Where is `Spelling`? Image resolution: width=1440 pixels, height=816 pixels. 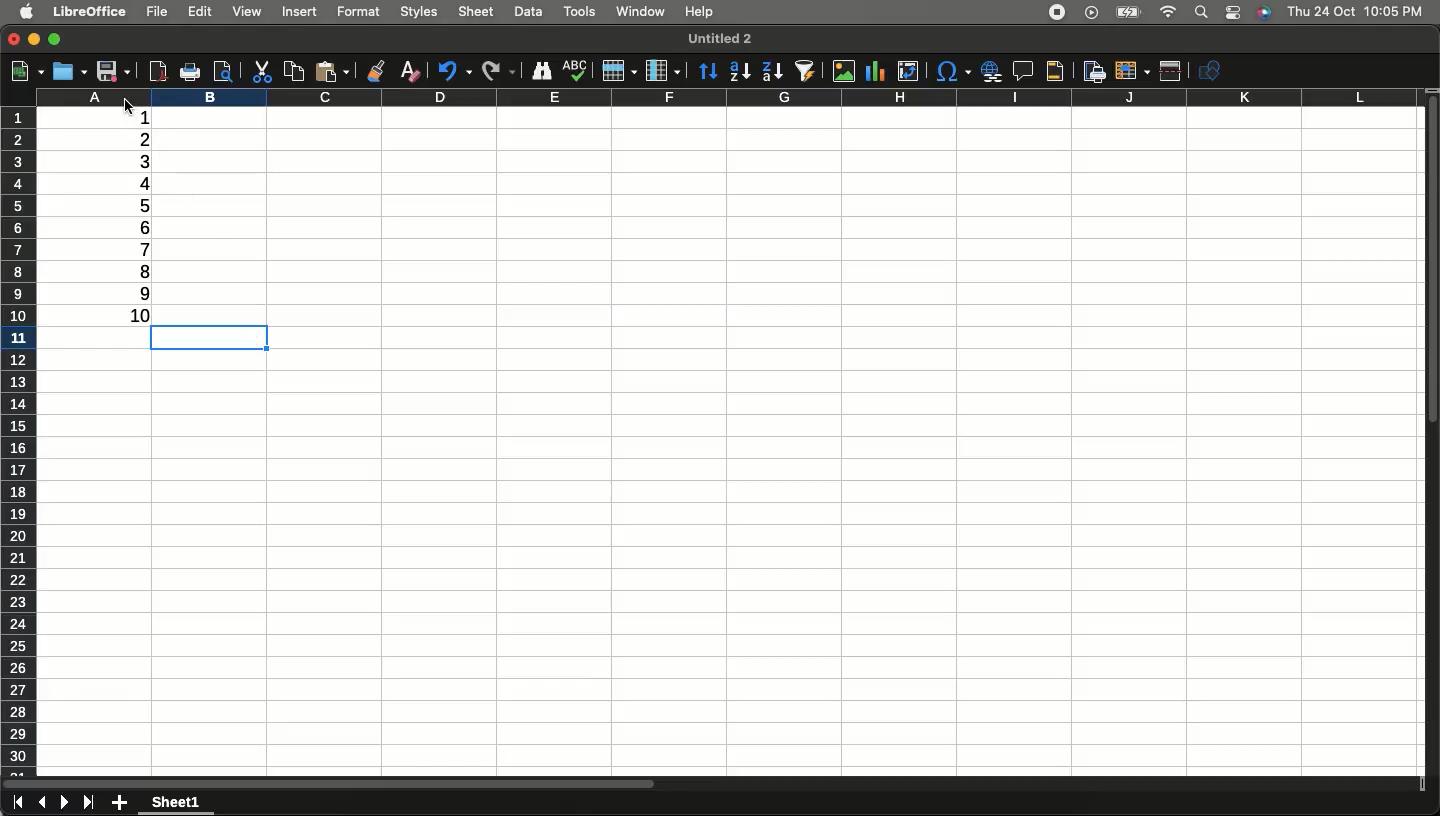 Spelling is located at coordinates (575, 71).